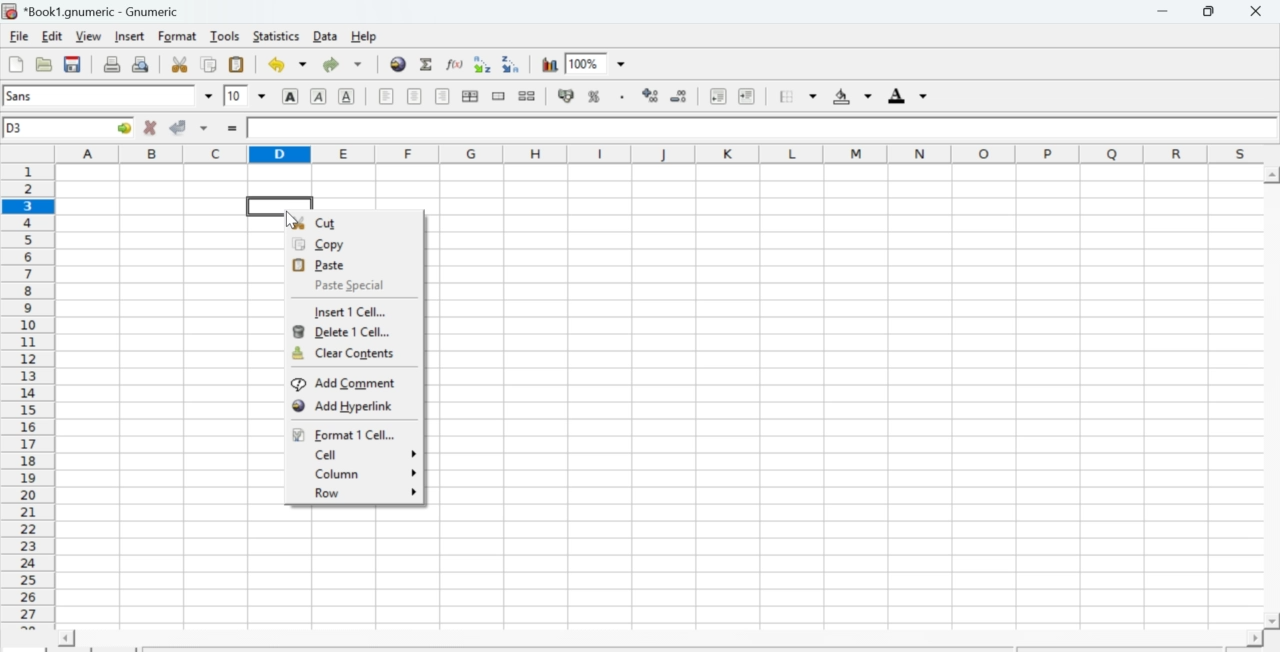 This screenshot has height=652, width=1280. I want to click on Statistics, so click(278, 36).